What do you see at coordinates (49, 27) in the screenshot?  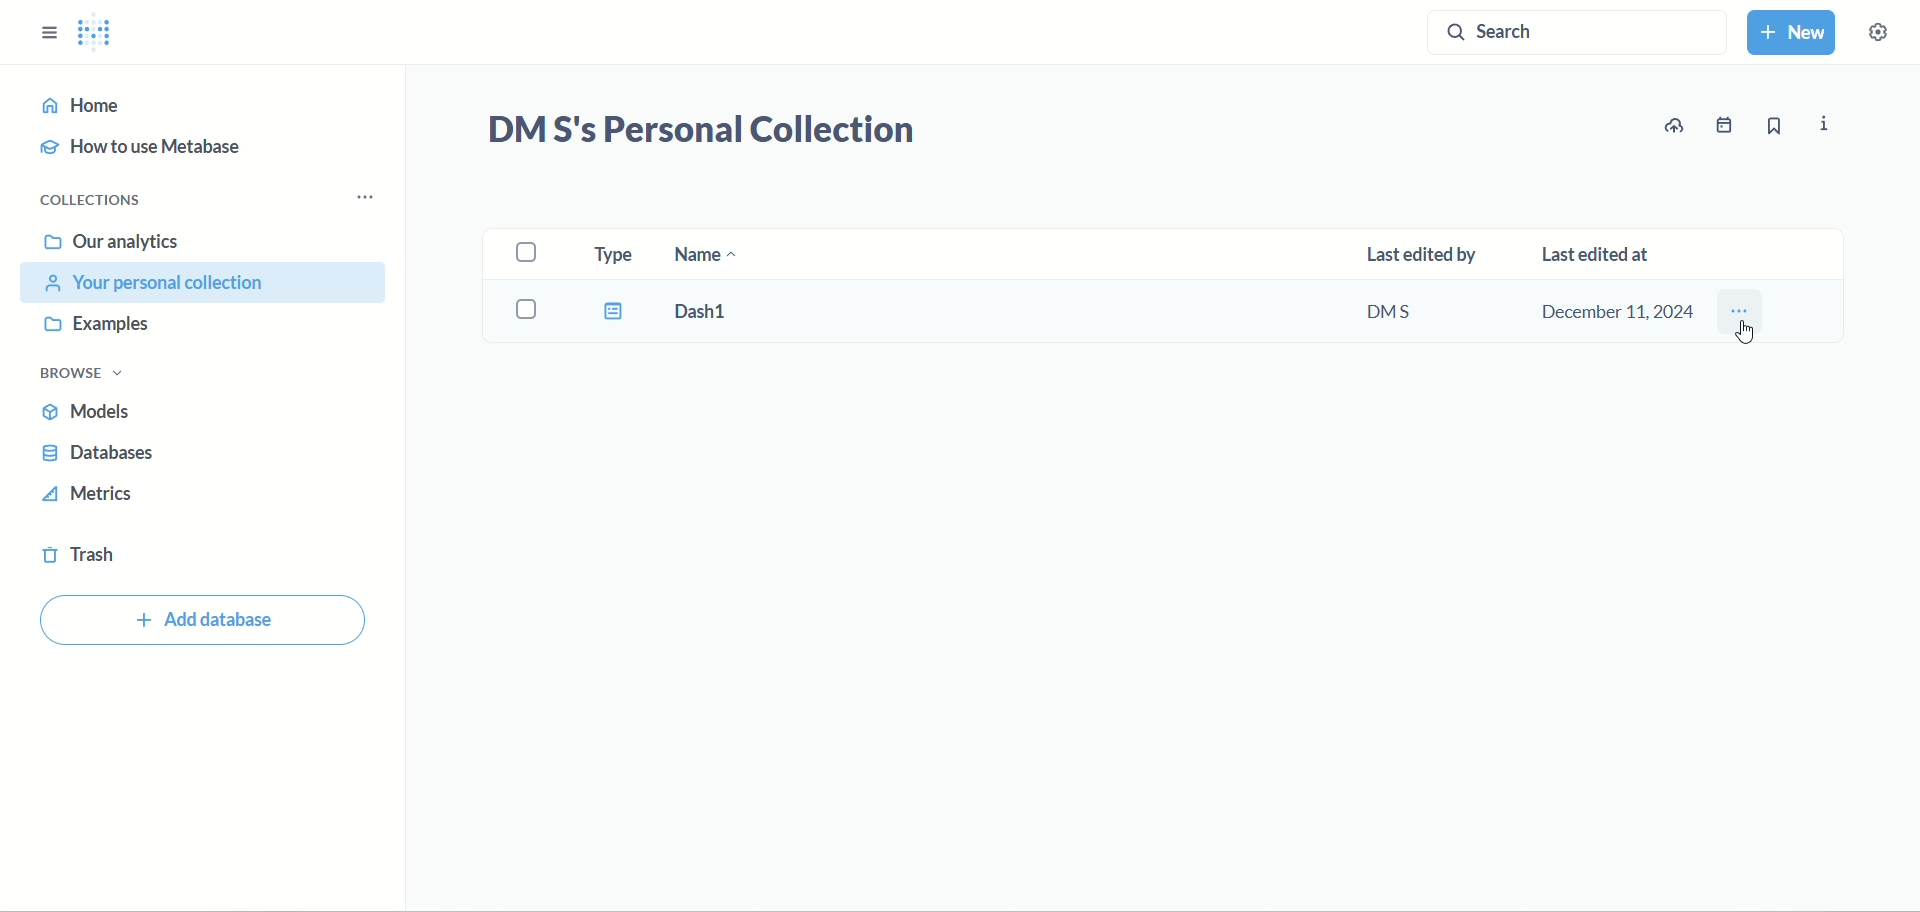 I see `SHOW SIDEBAR ` at bounding box center [49, 27].